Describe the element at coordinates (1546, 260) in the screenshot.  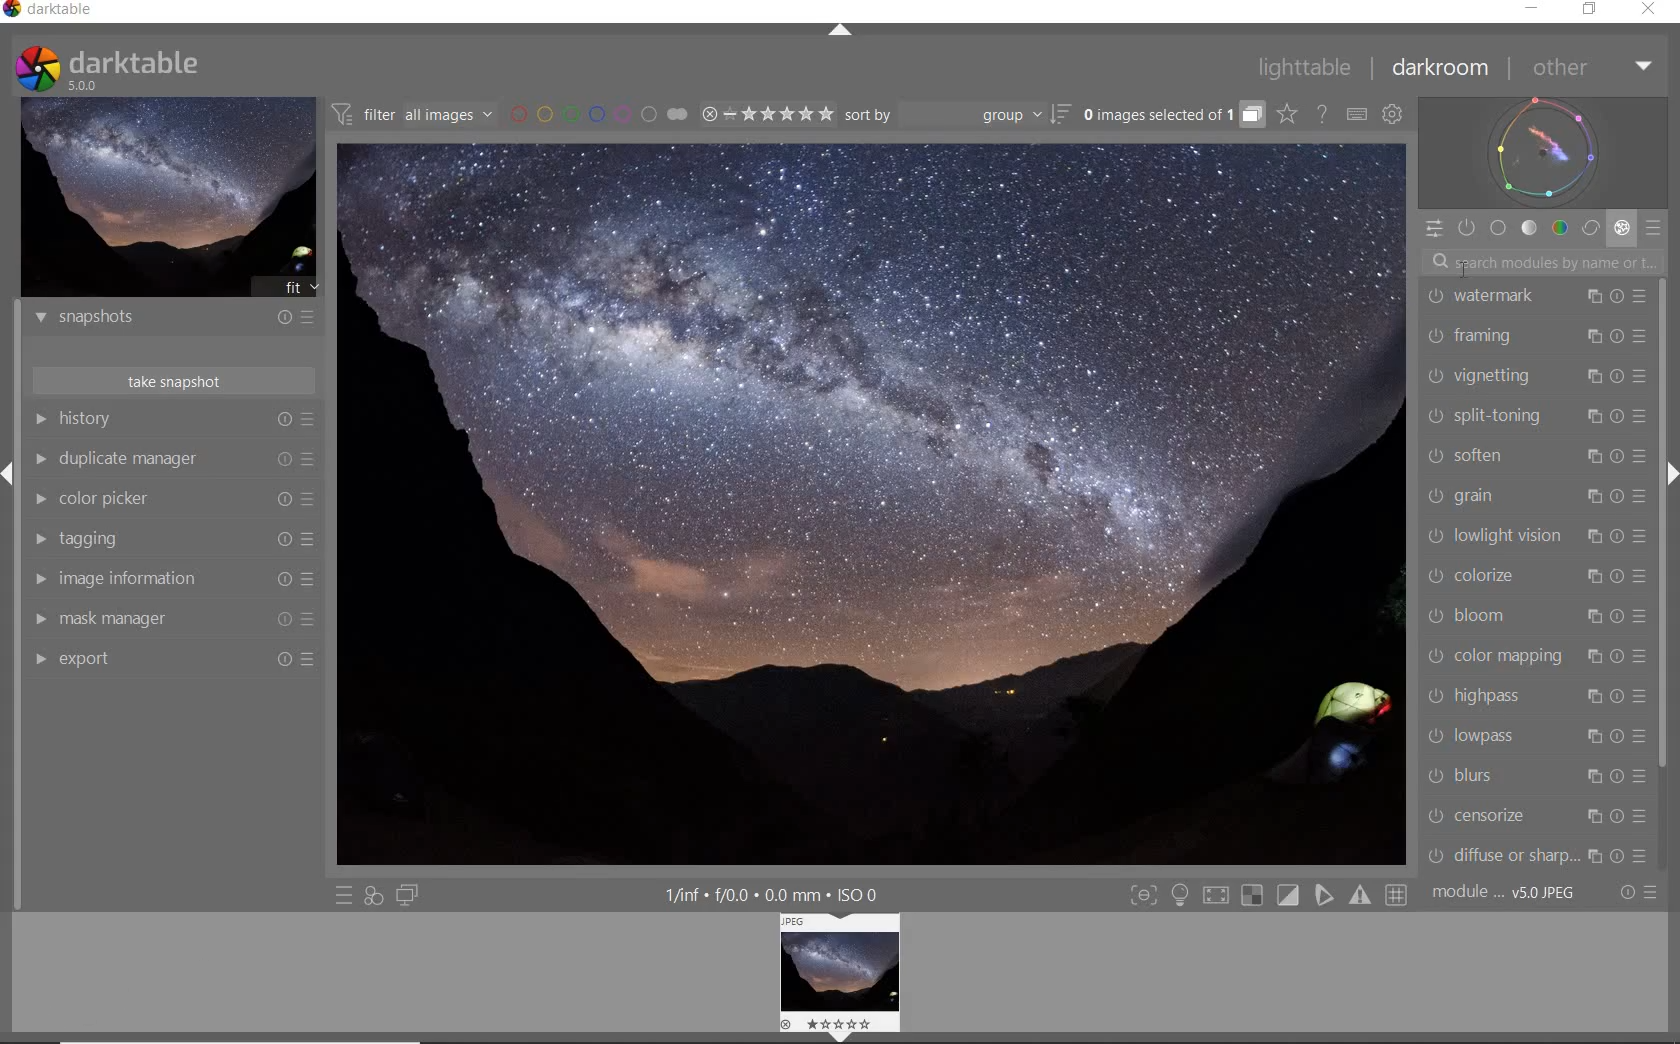
I see `SEARCH MODULE BY NAME` at that location.